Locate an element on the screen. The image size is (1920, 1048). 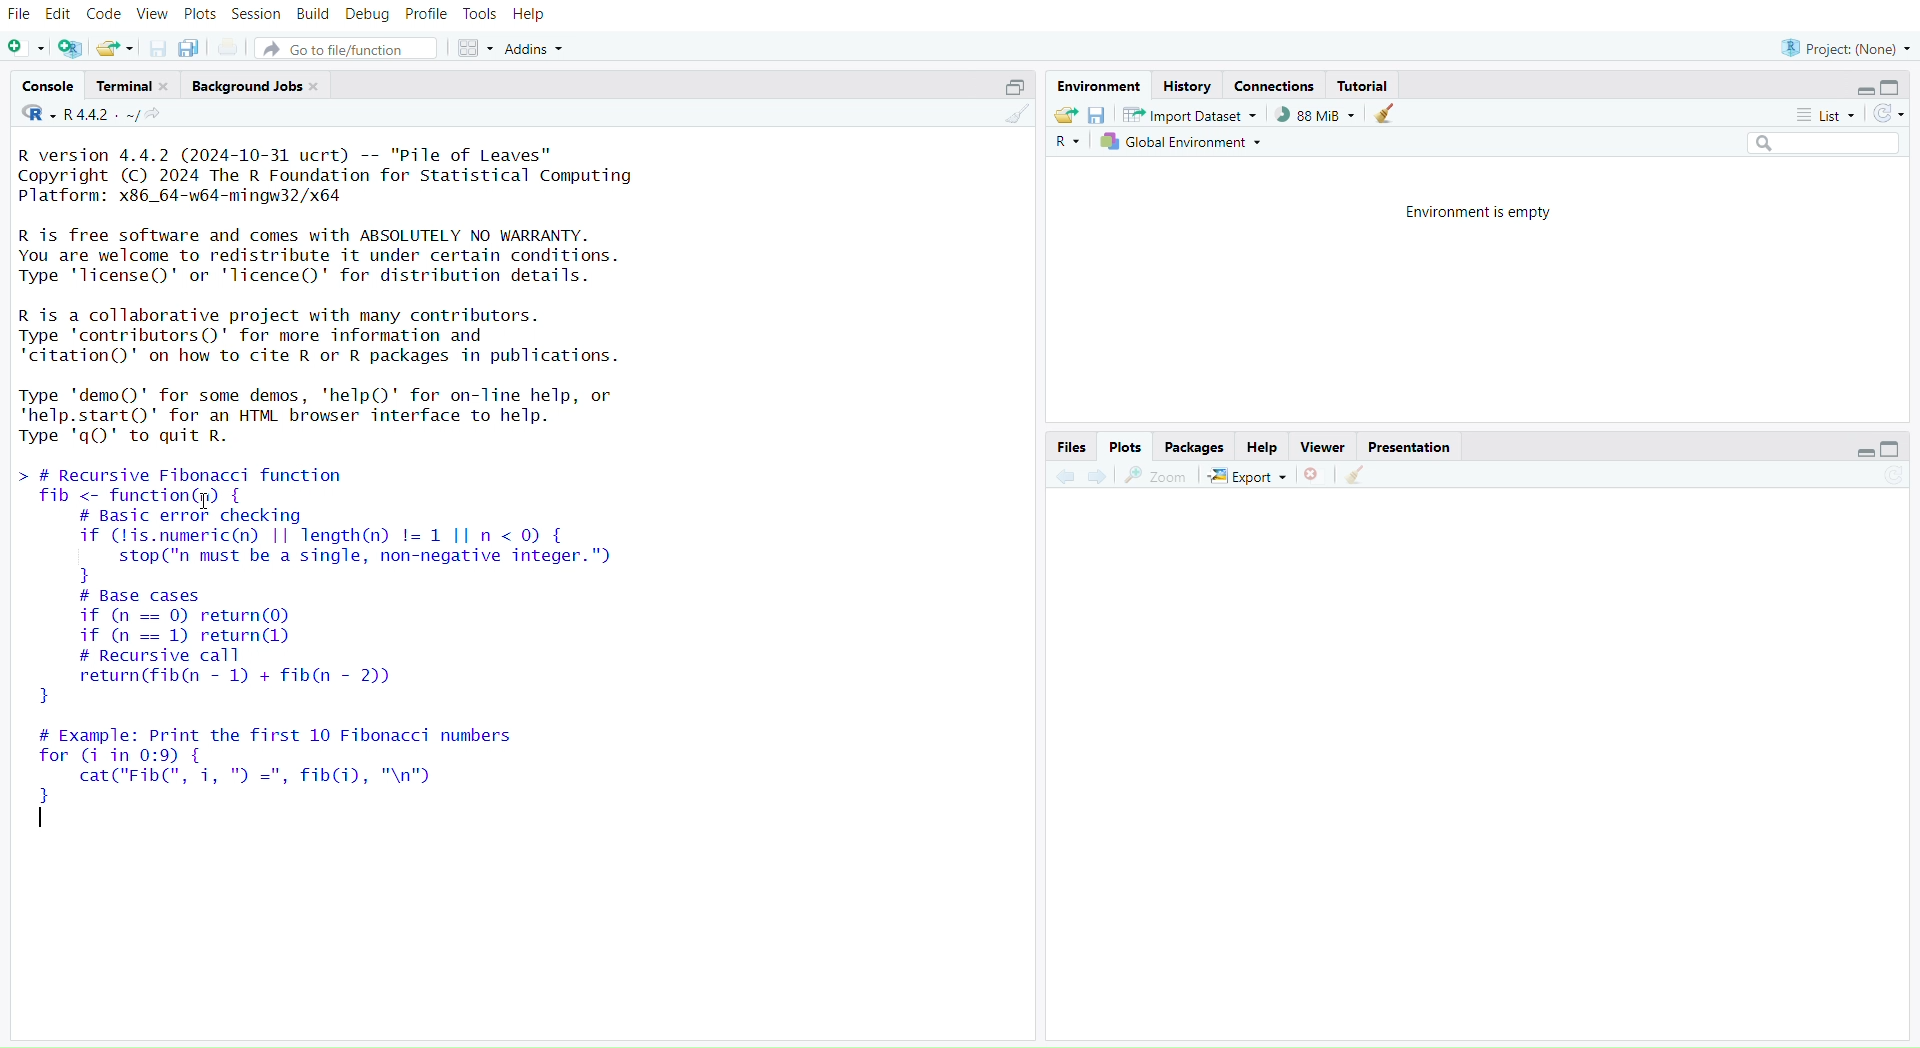
view the current working directory is located at coordinates (155, 115).